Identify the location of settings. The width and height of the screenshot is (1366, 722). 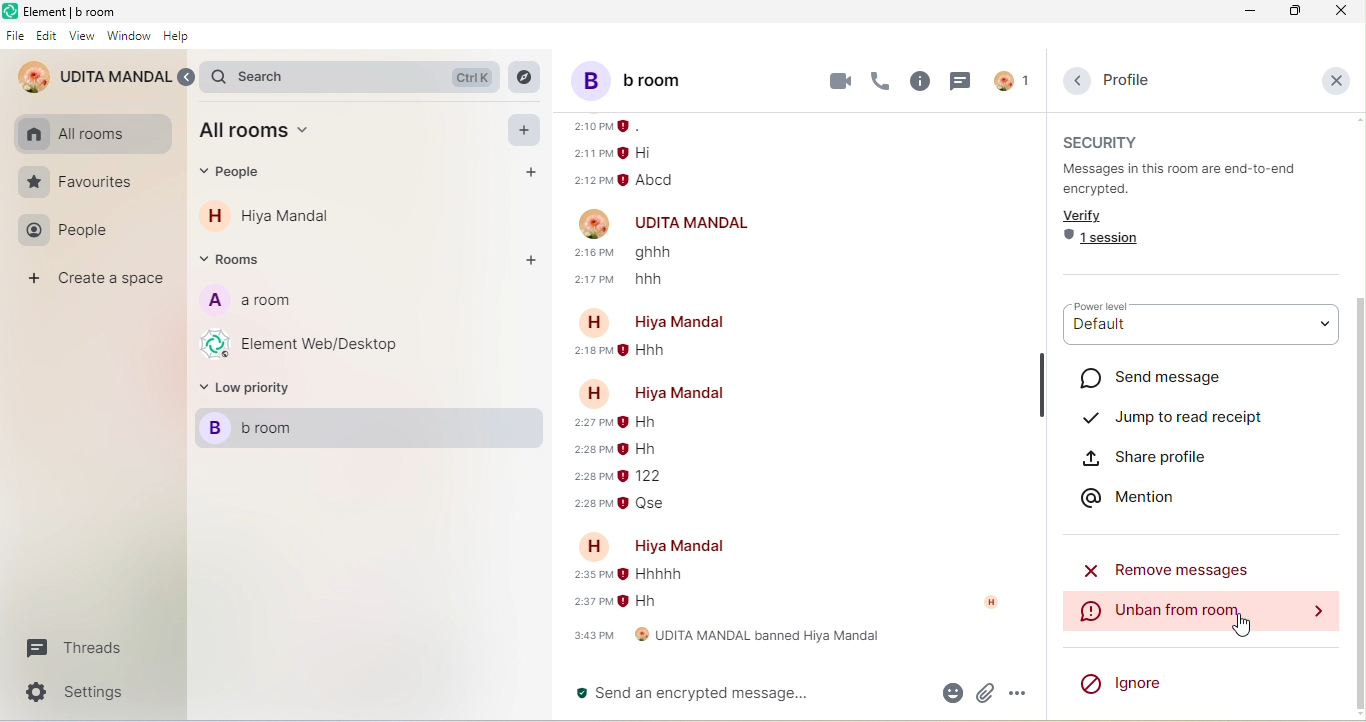
(85, 692).